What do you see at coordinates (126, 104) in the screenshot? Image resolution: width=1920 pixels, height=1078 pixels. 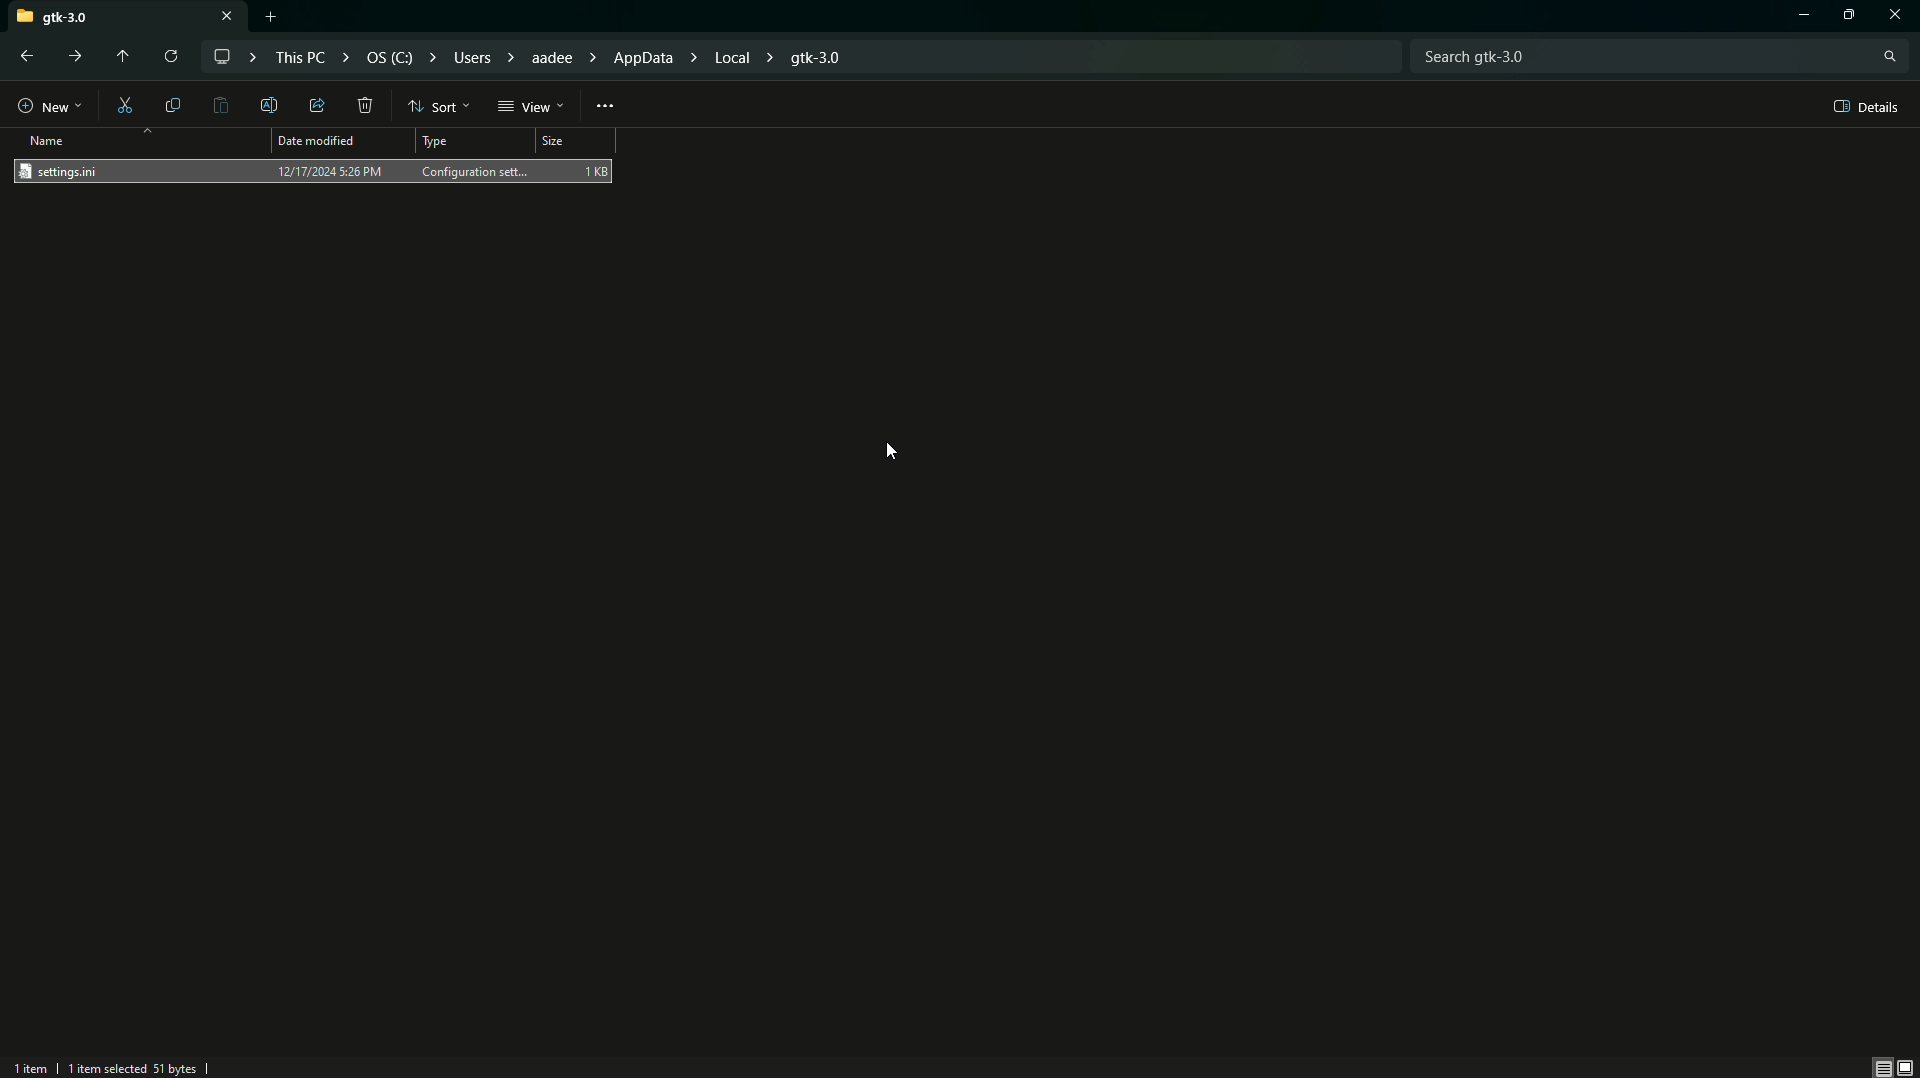 I see `Cut` at bounding box center [126, 104].